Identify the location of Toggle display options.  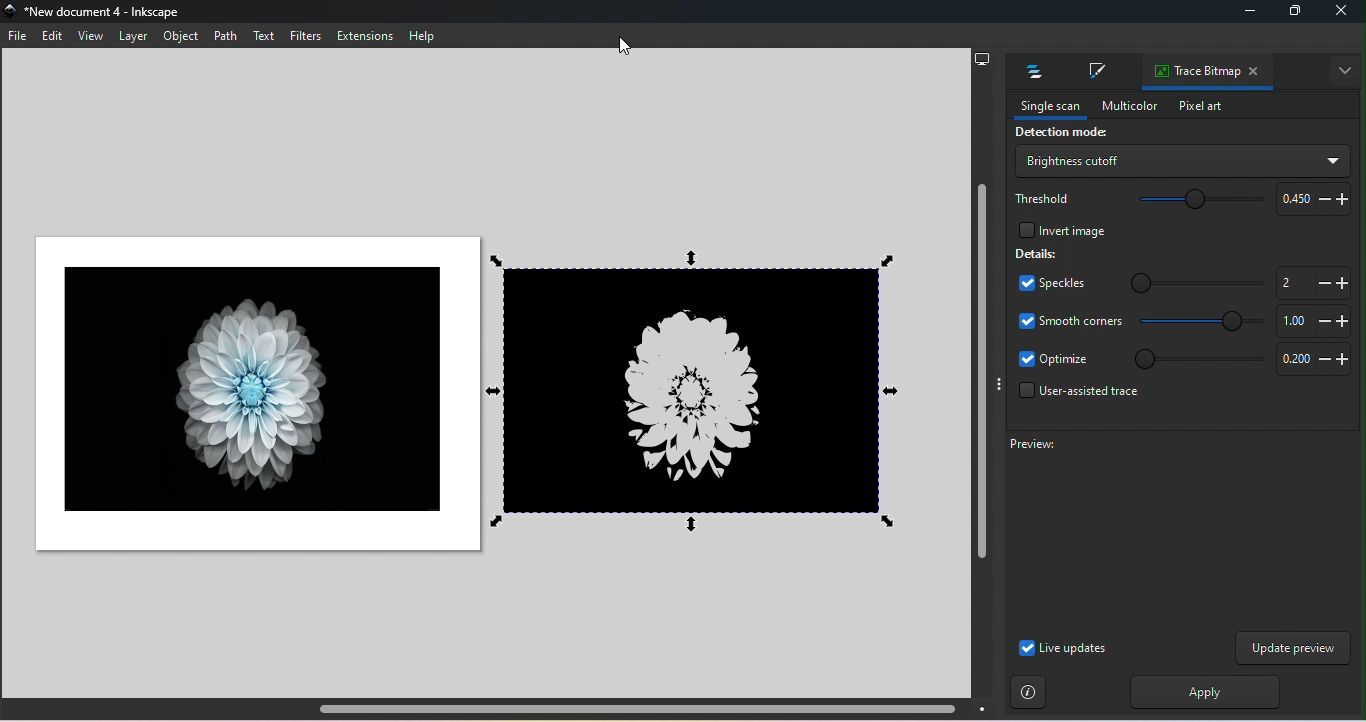
(998, 384).